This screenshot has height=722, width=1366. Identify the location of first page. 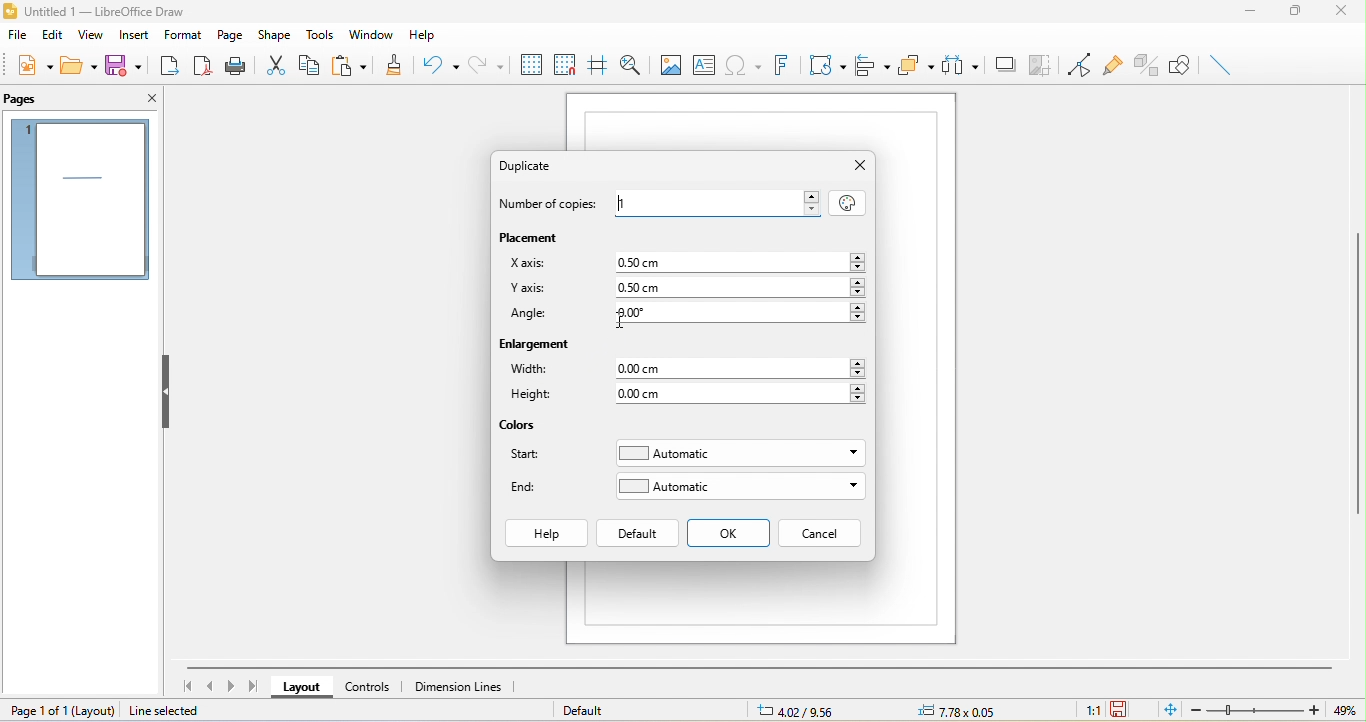
(185, 685).